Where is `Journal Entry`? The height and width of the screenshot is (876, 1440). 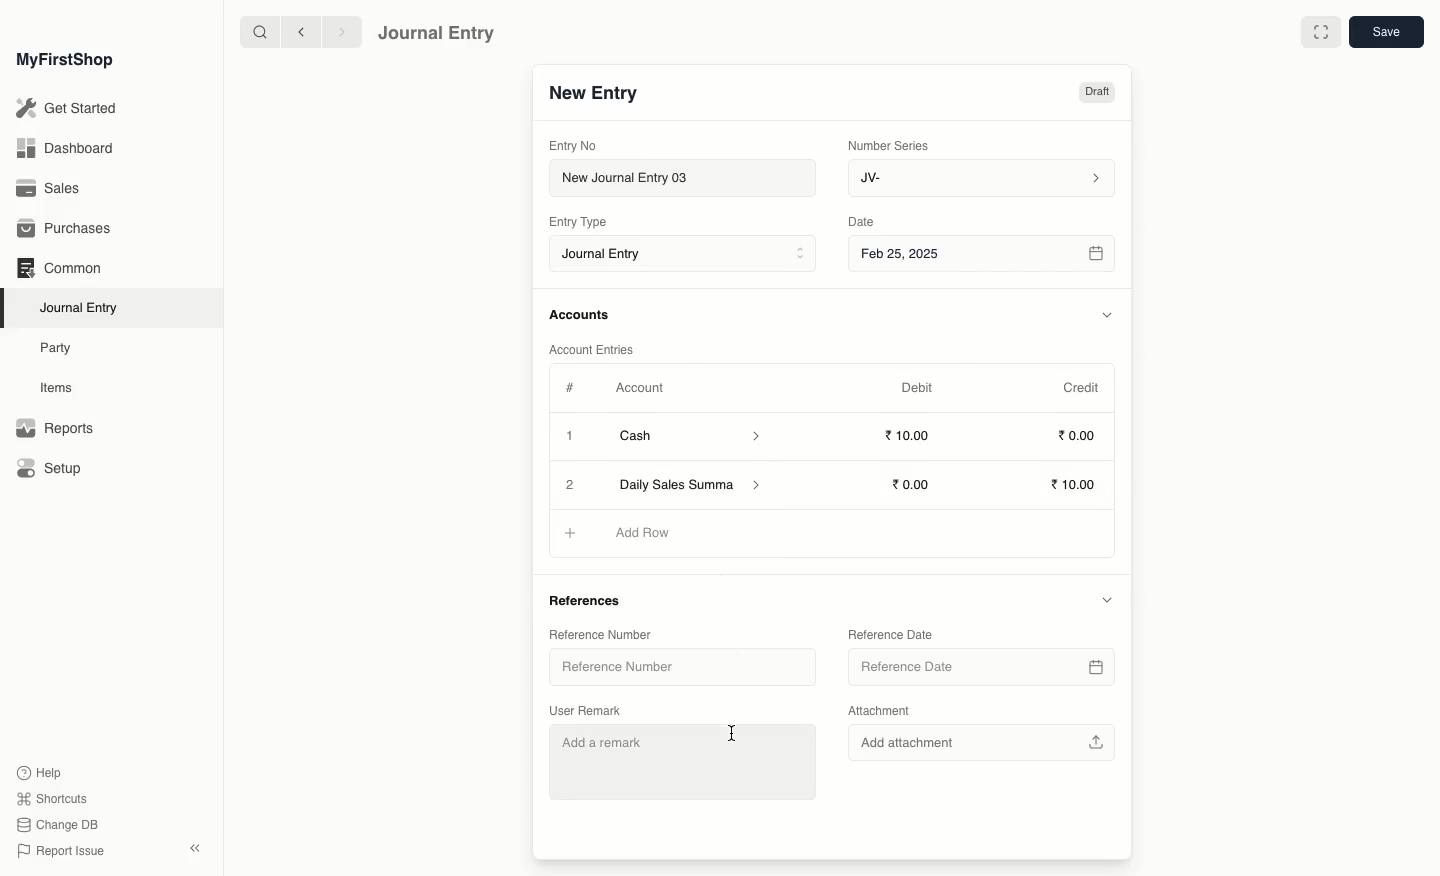 Journal Entry is located at coordinates (84, 307).